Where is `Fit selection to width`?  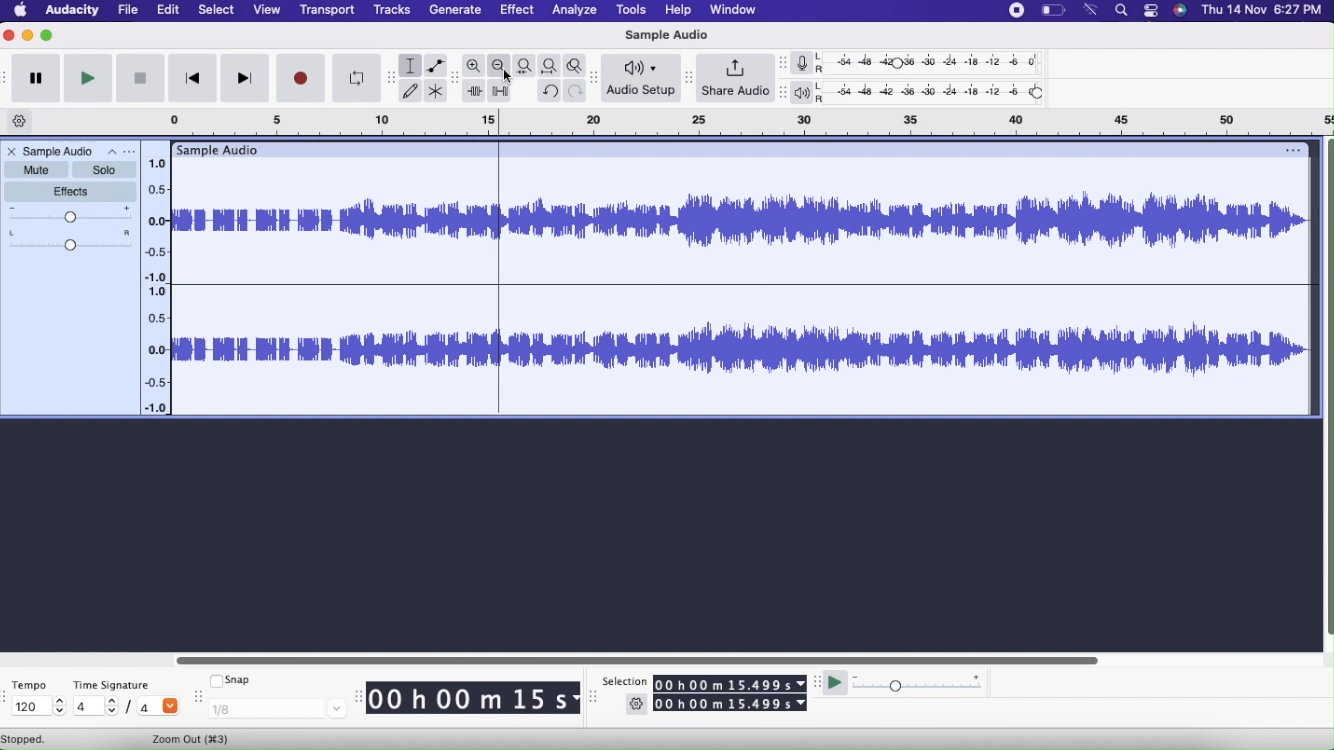
Fit selection to width is located at coordinates (526, 66).